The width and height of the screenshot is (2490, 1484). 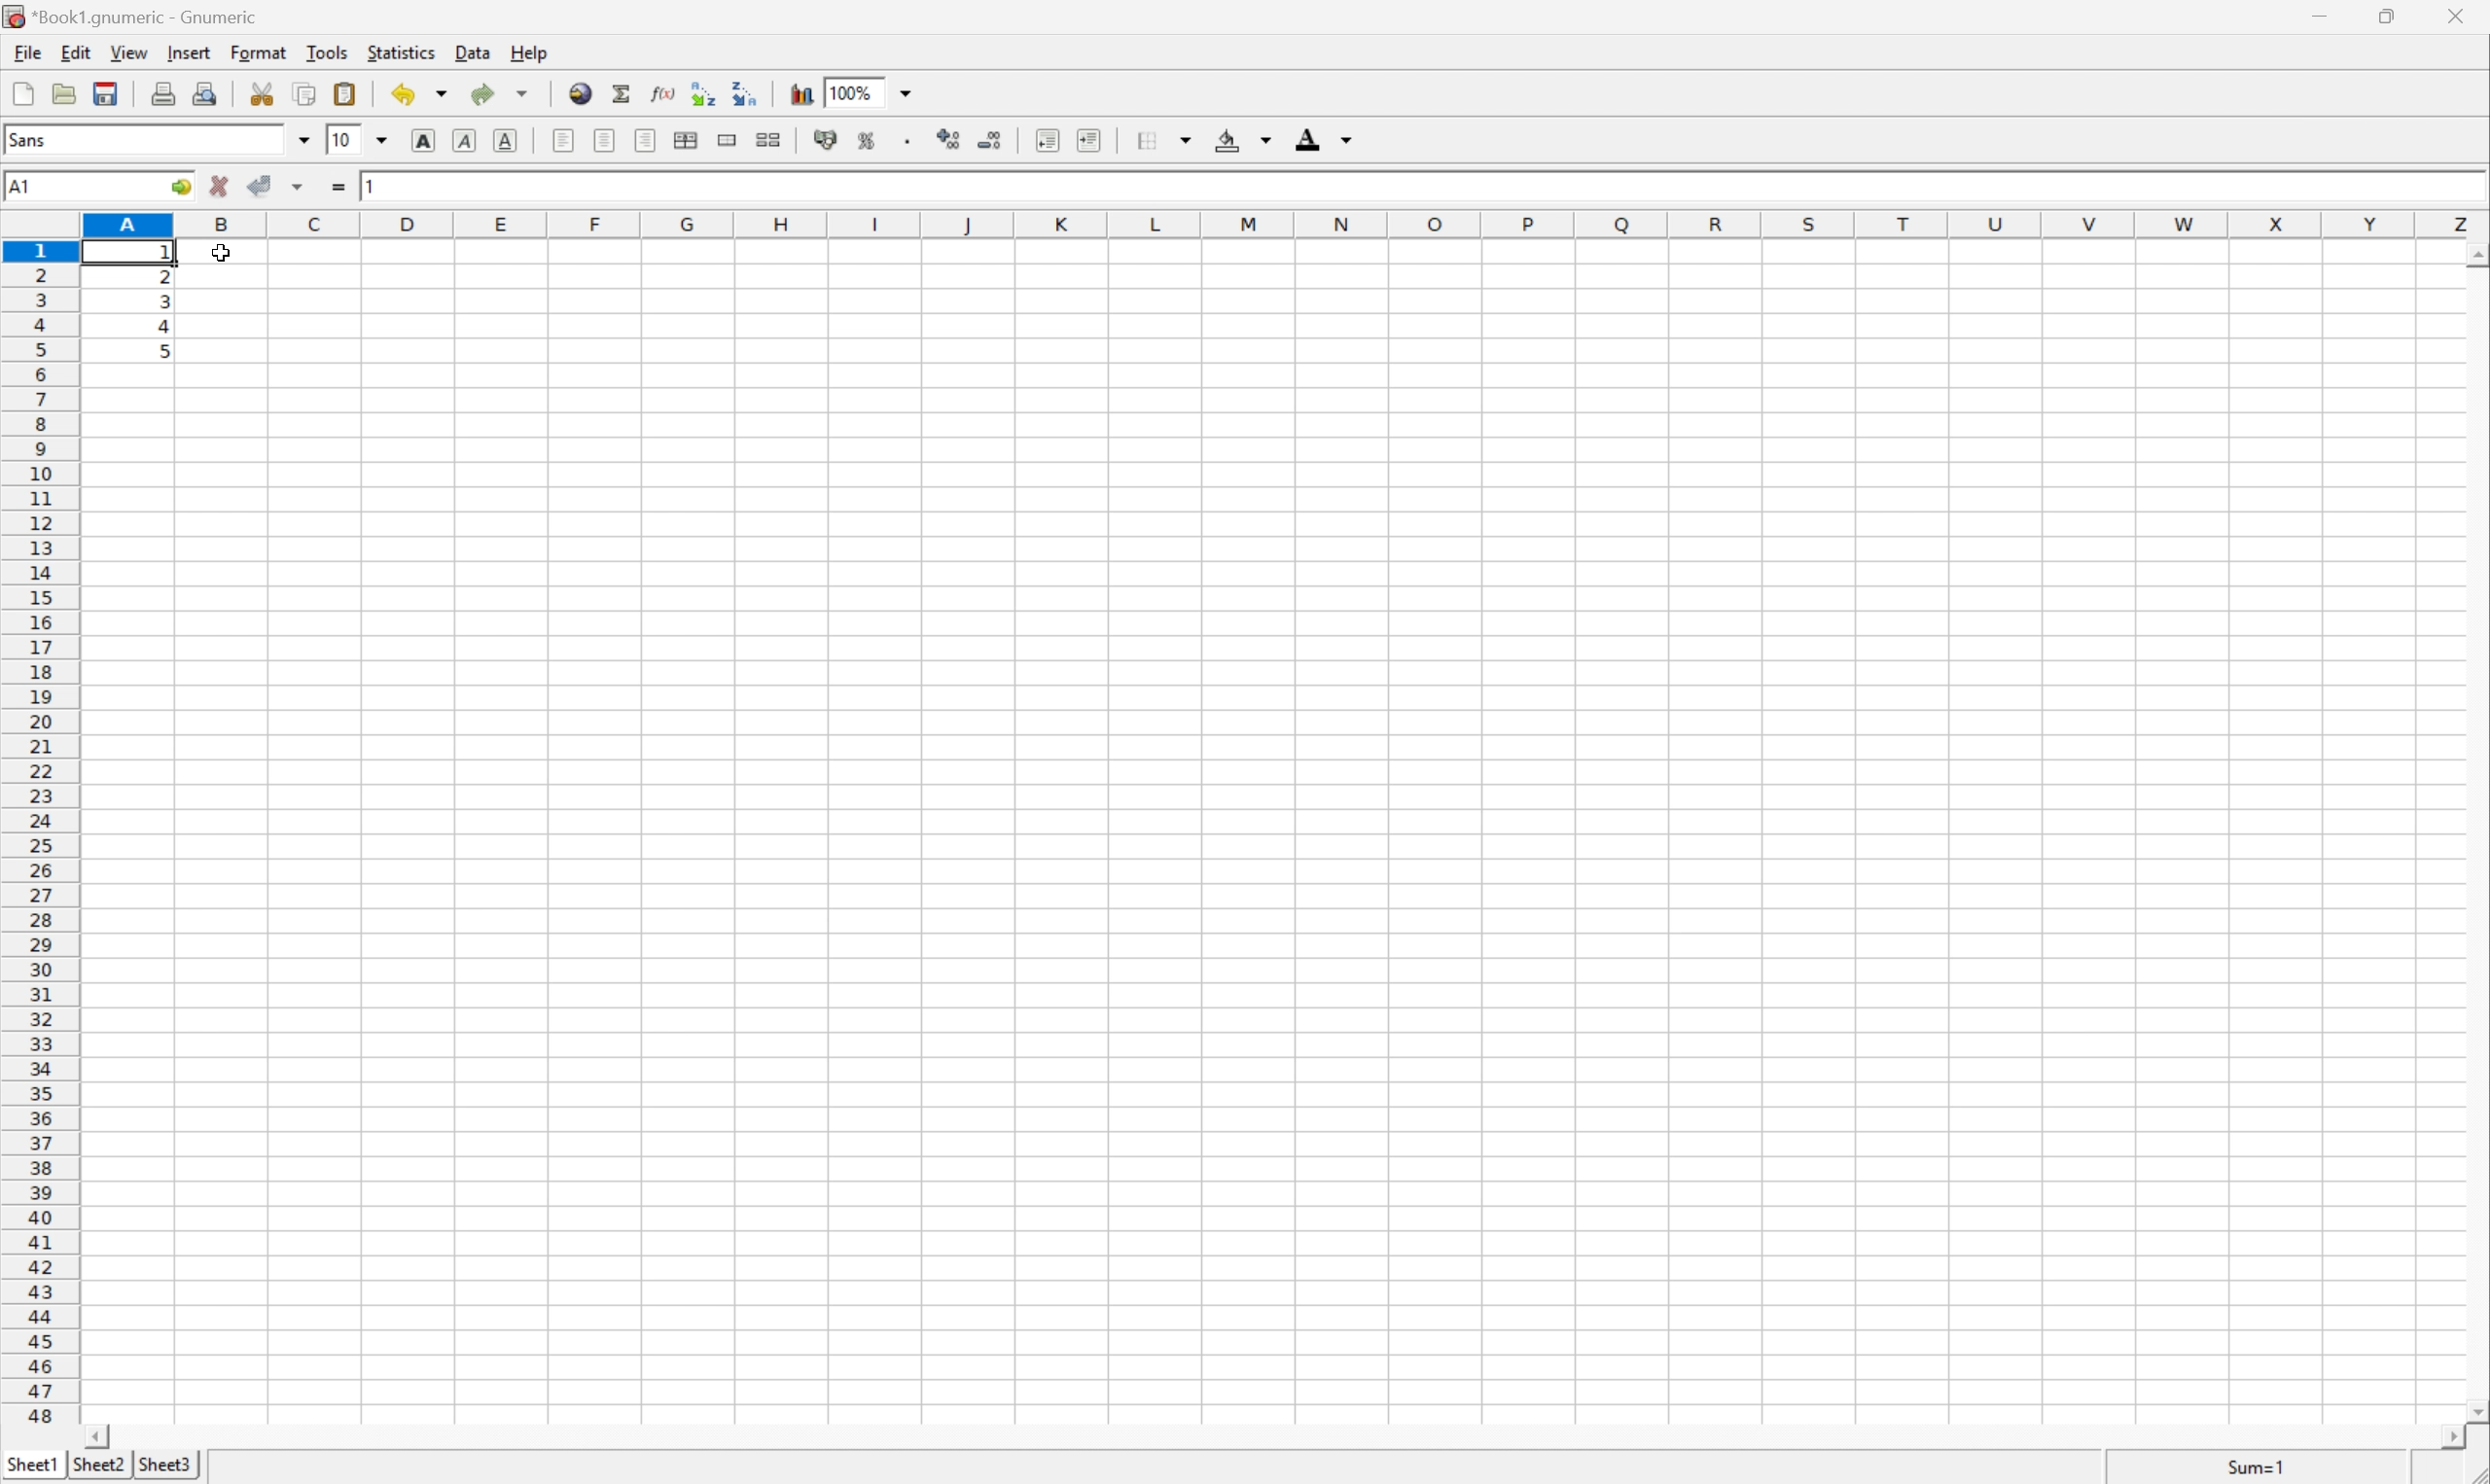 I want to click on Bold, so click(x=422, y=138).